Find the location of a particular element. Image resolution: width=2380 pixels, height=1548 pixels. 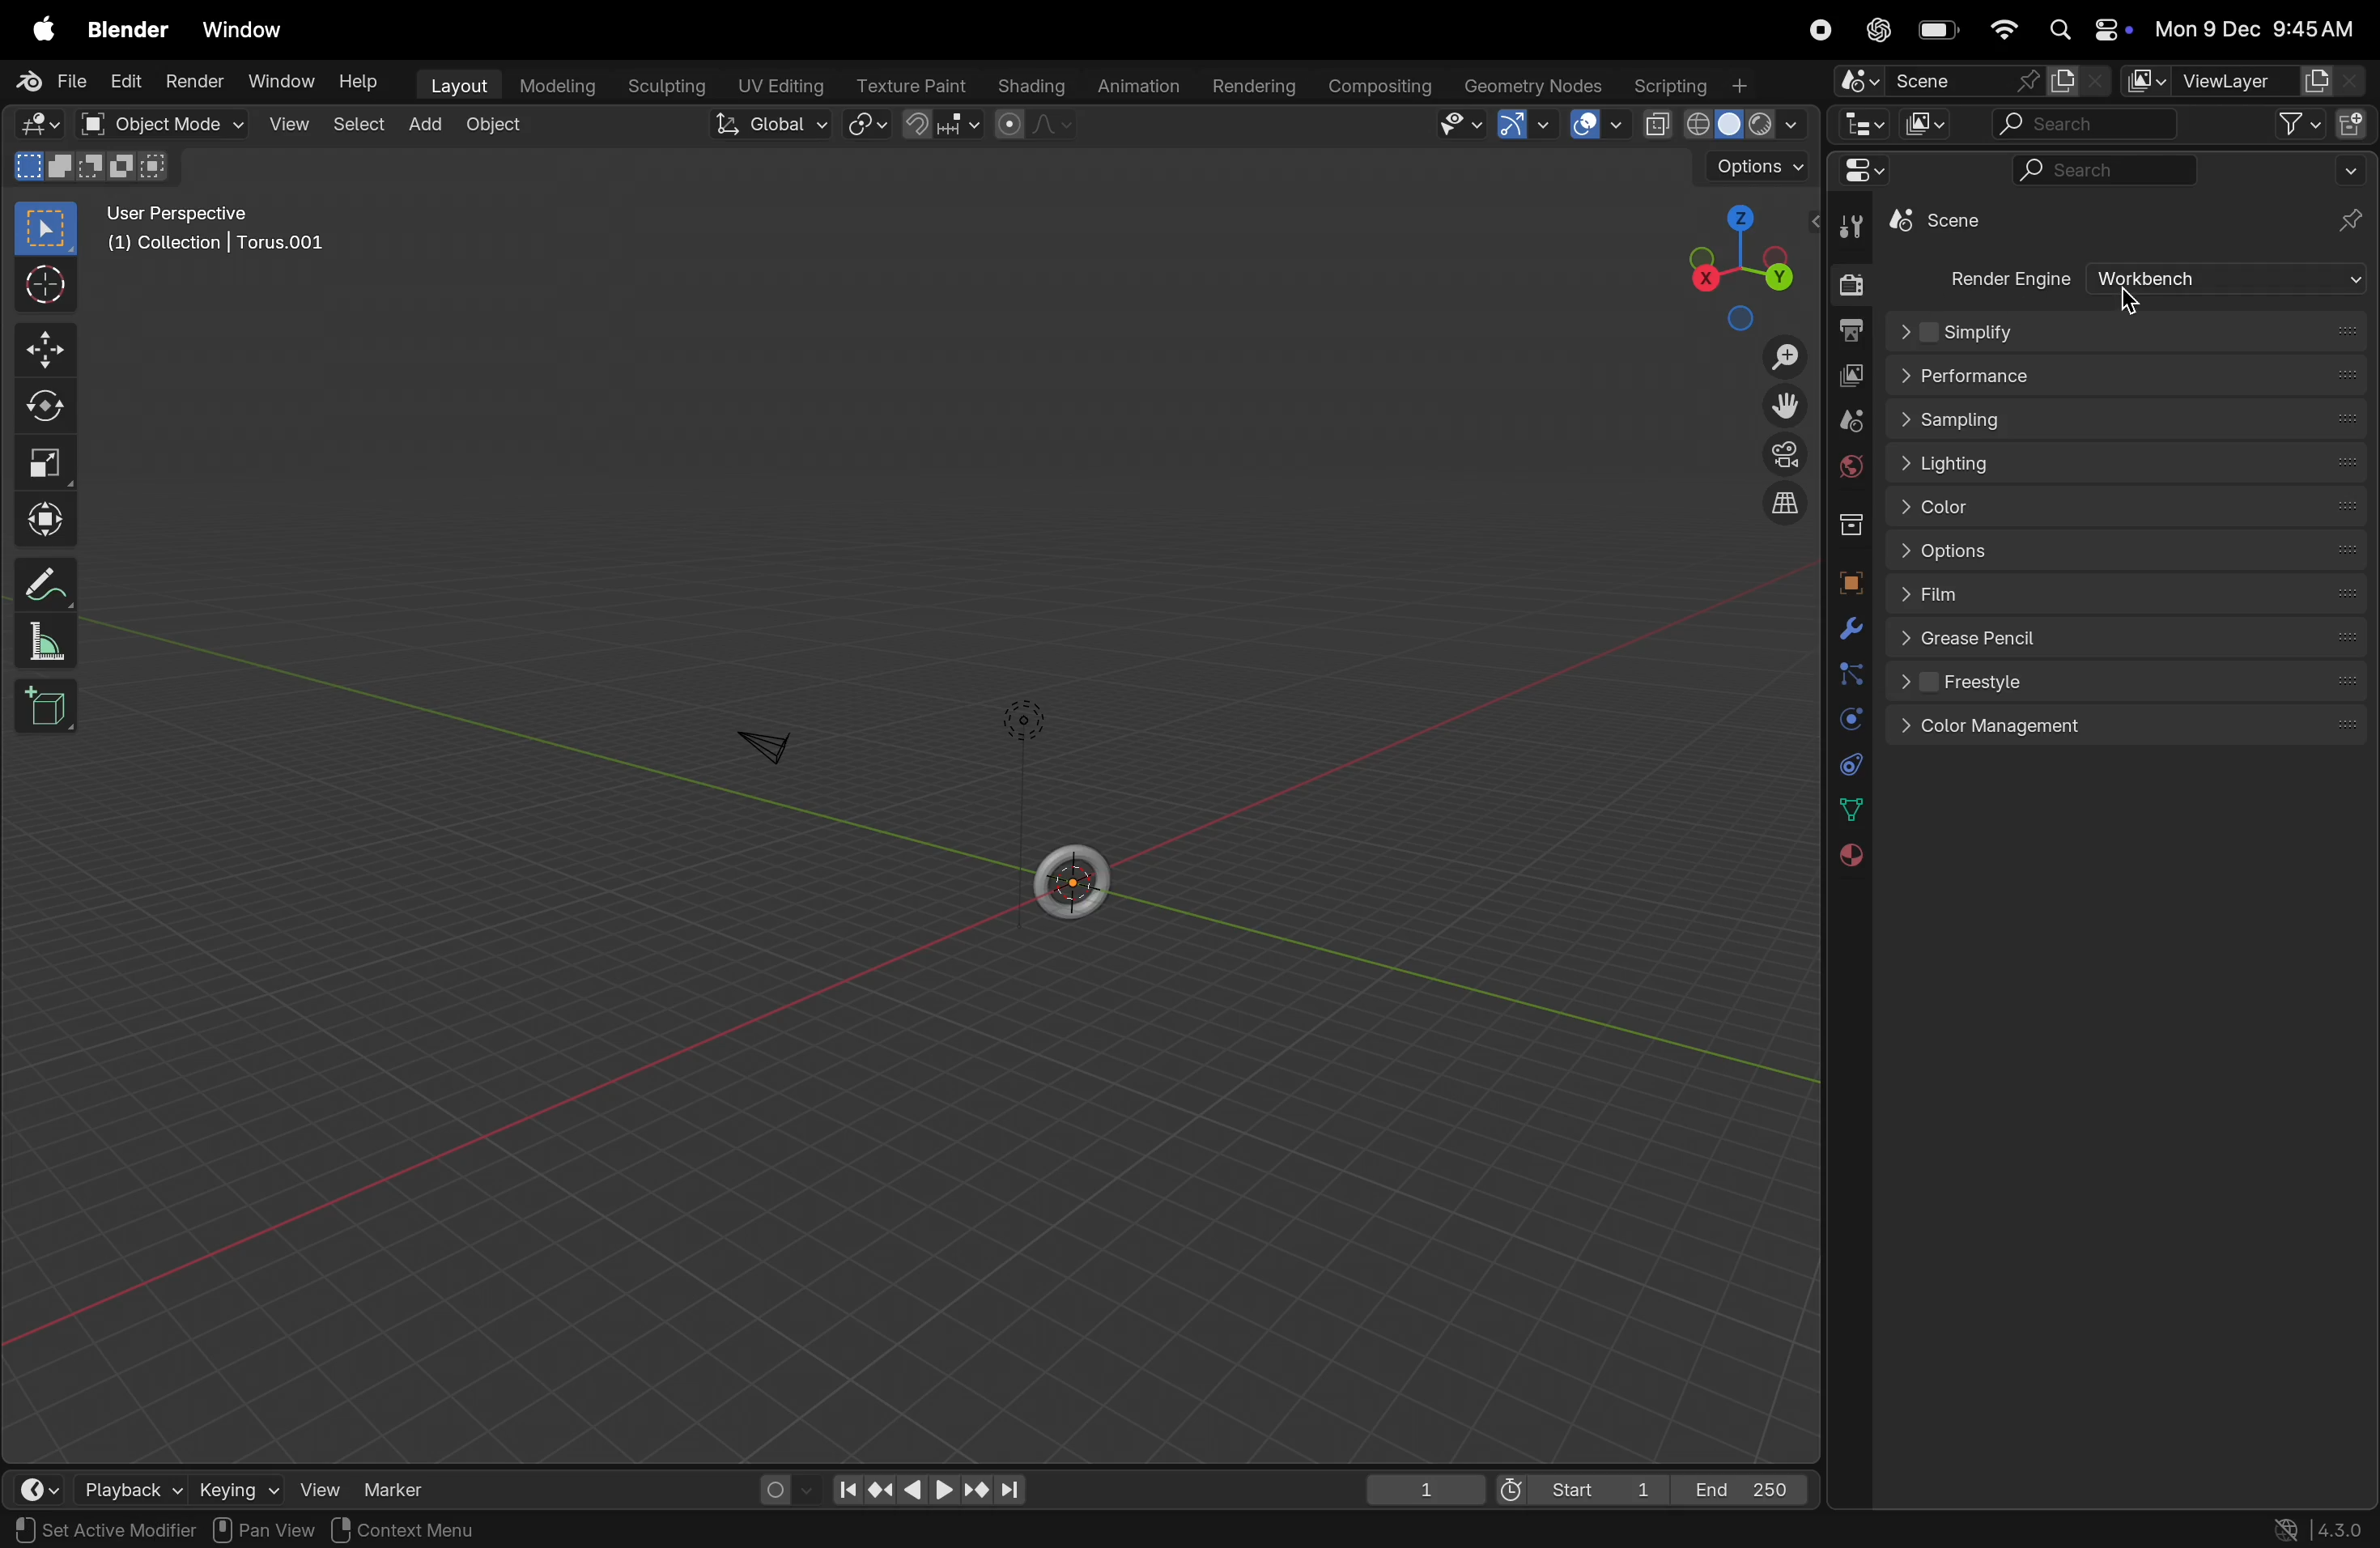

collection is located at coordinates (1846, 526).